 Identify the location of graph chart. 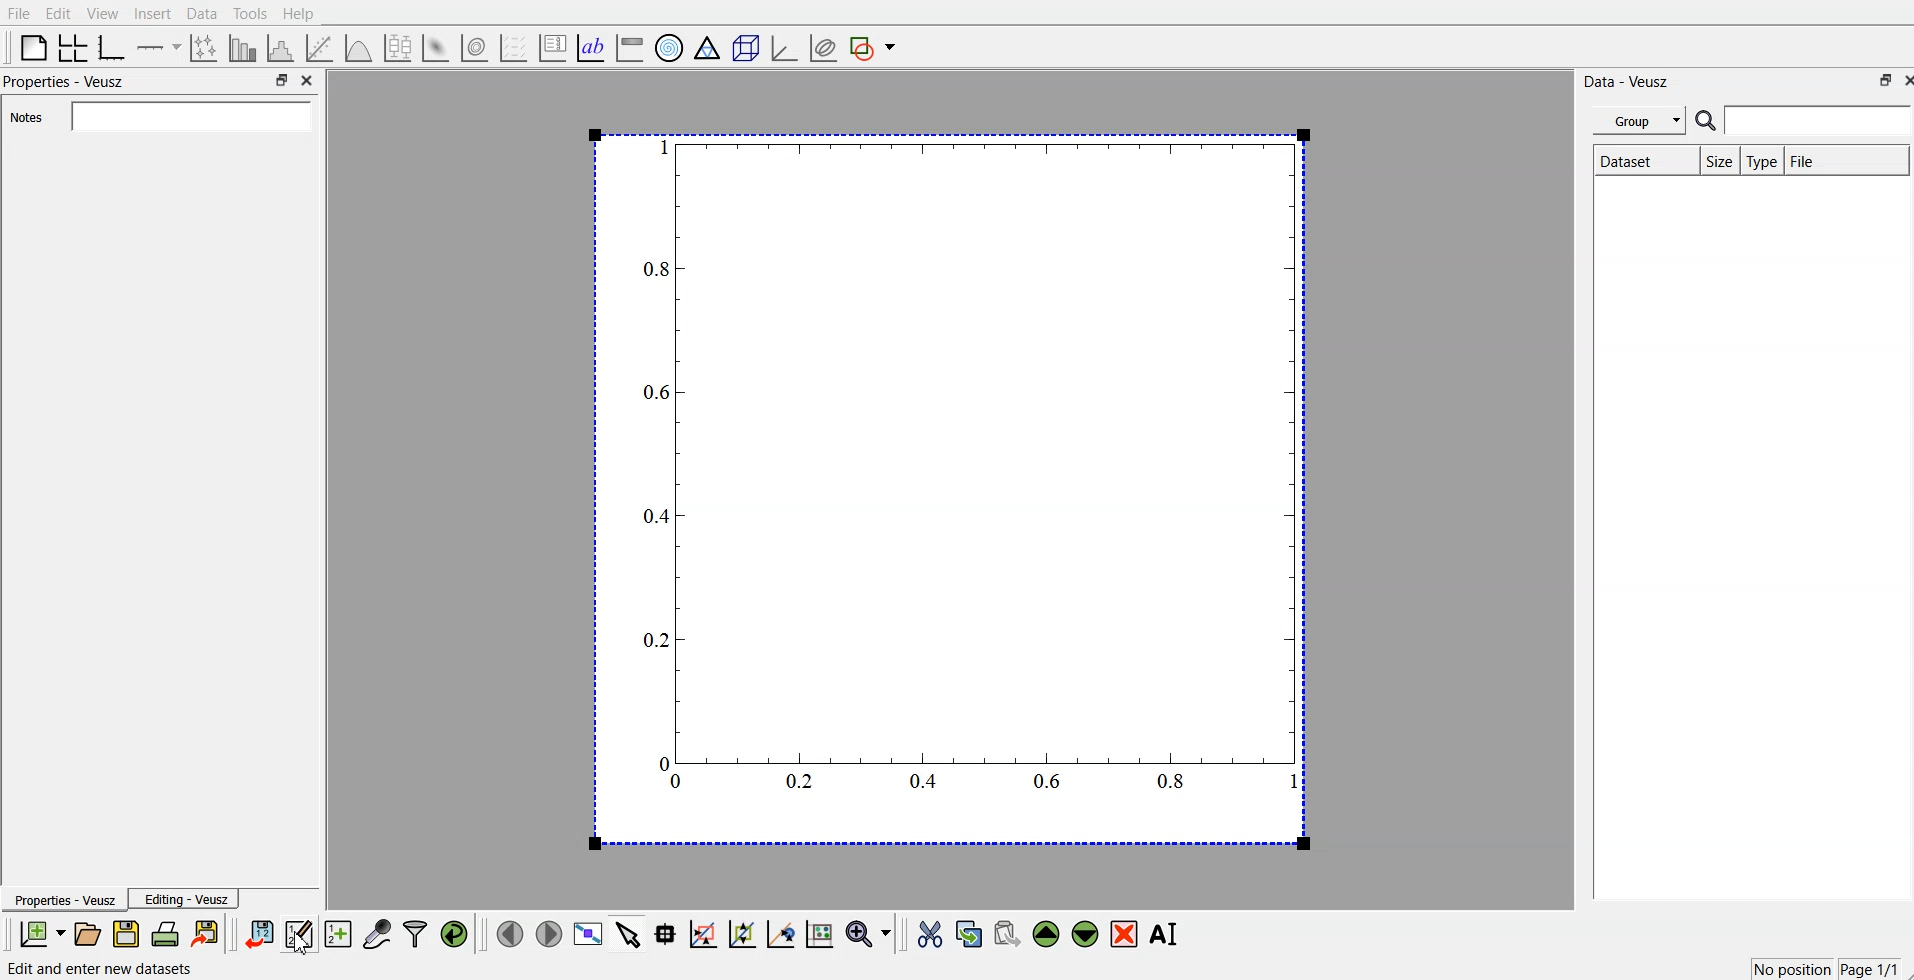
(951, 487).